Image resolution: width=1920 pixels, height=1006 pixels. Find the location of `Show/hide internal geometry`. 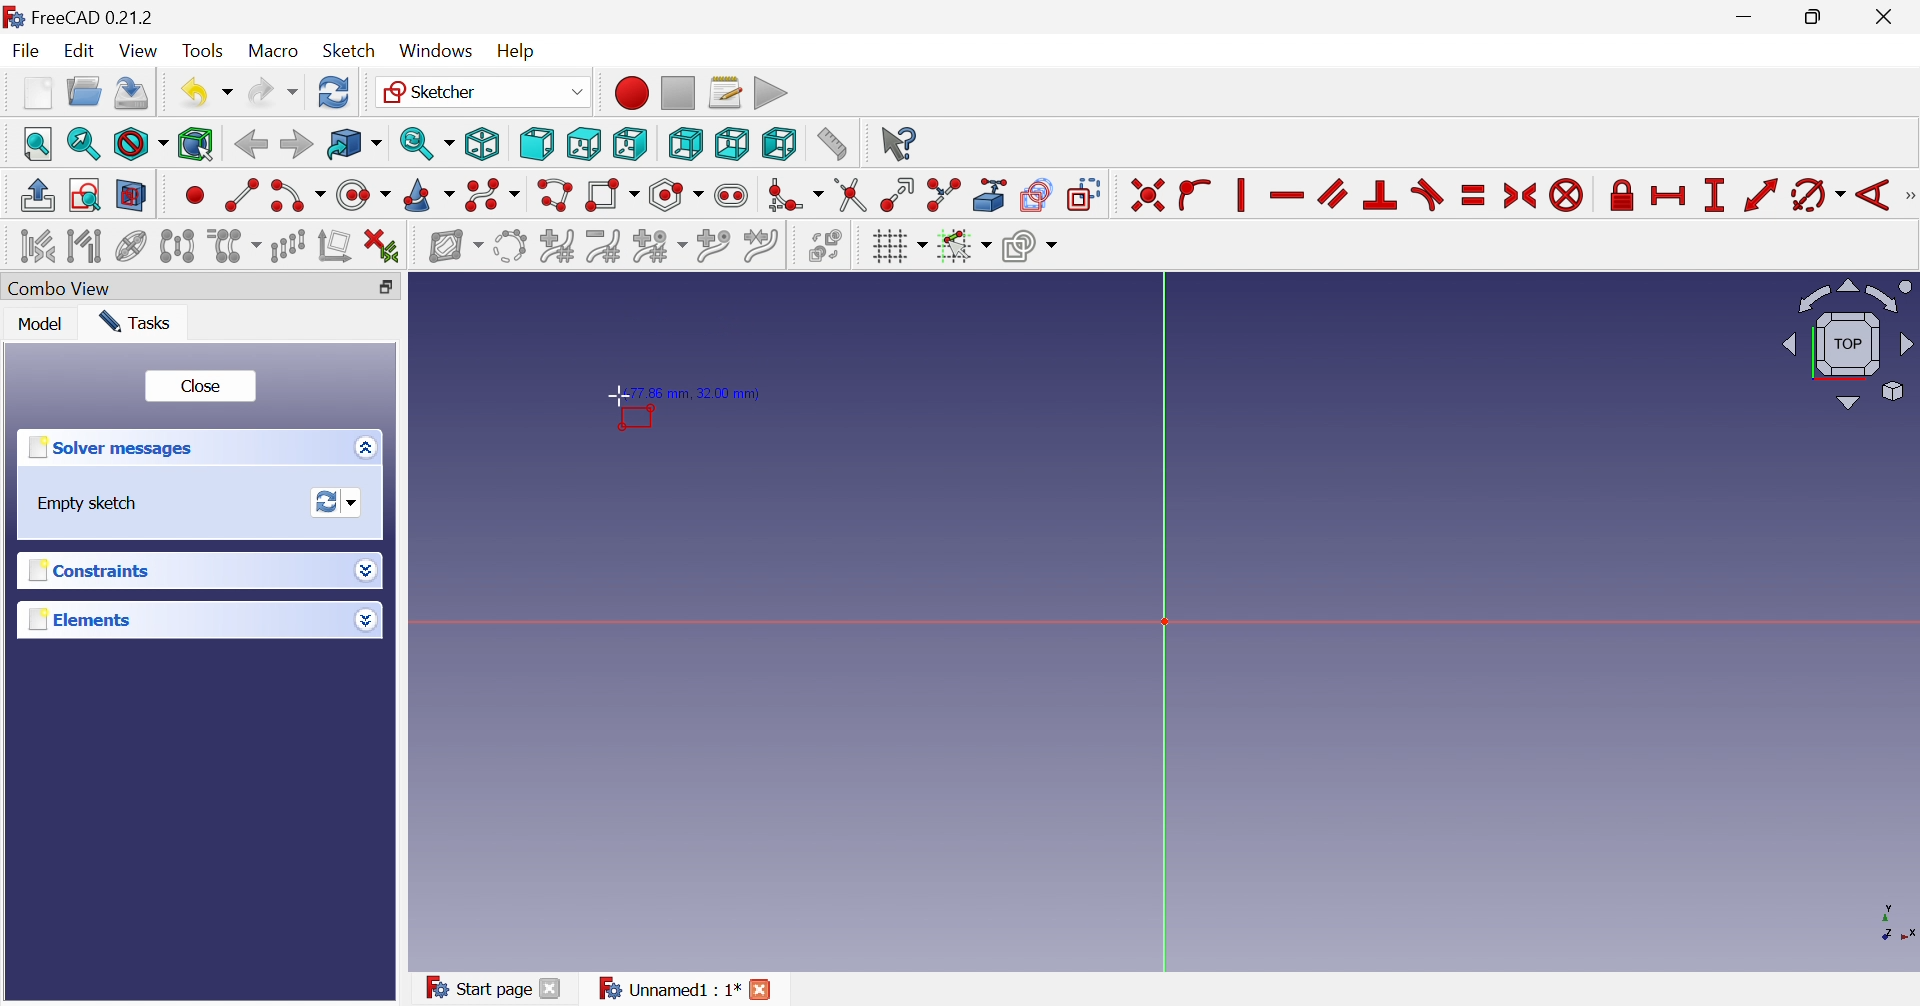

Show/hide internal geometry is located at coordinates (129, 248).